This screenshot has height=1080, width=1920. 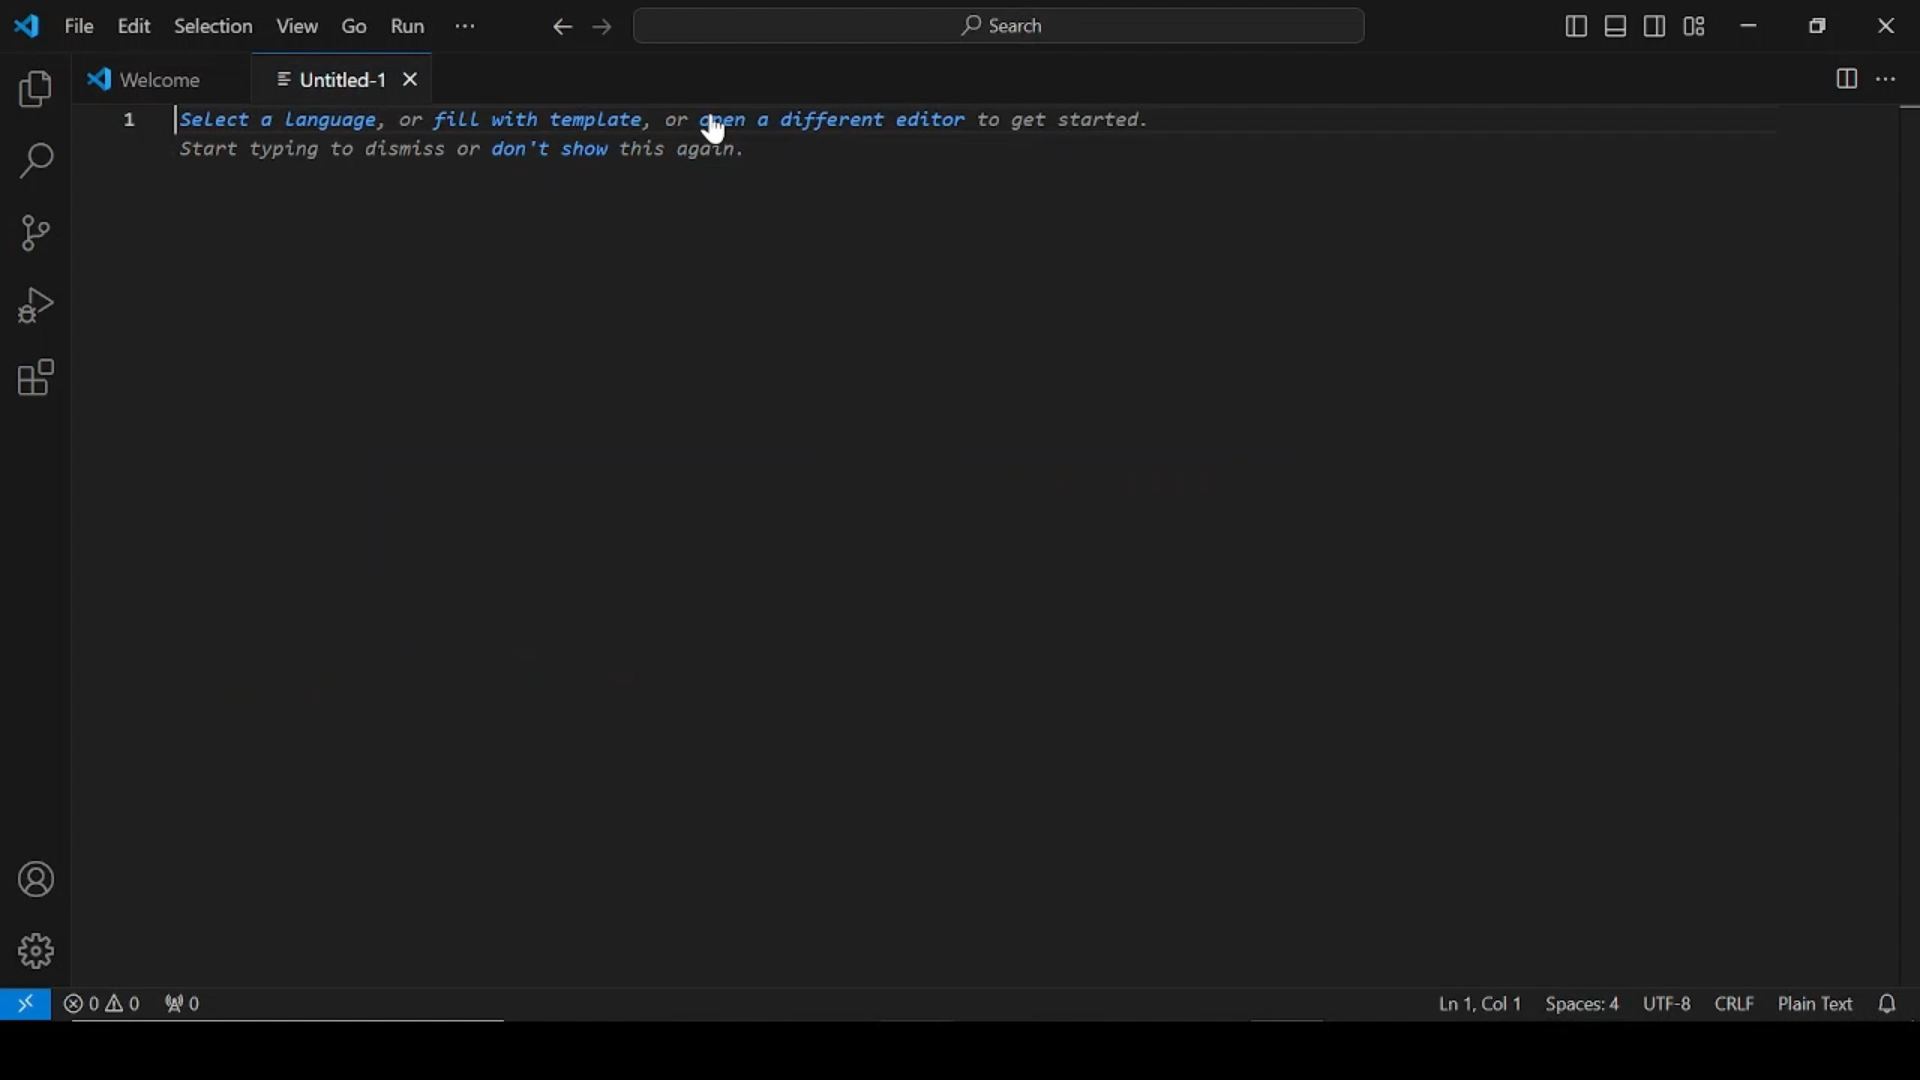 I want to click on accounts, so click(x=36, y=881).